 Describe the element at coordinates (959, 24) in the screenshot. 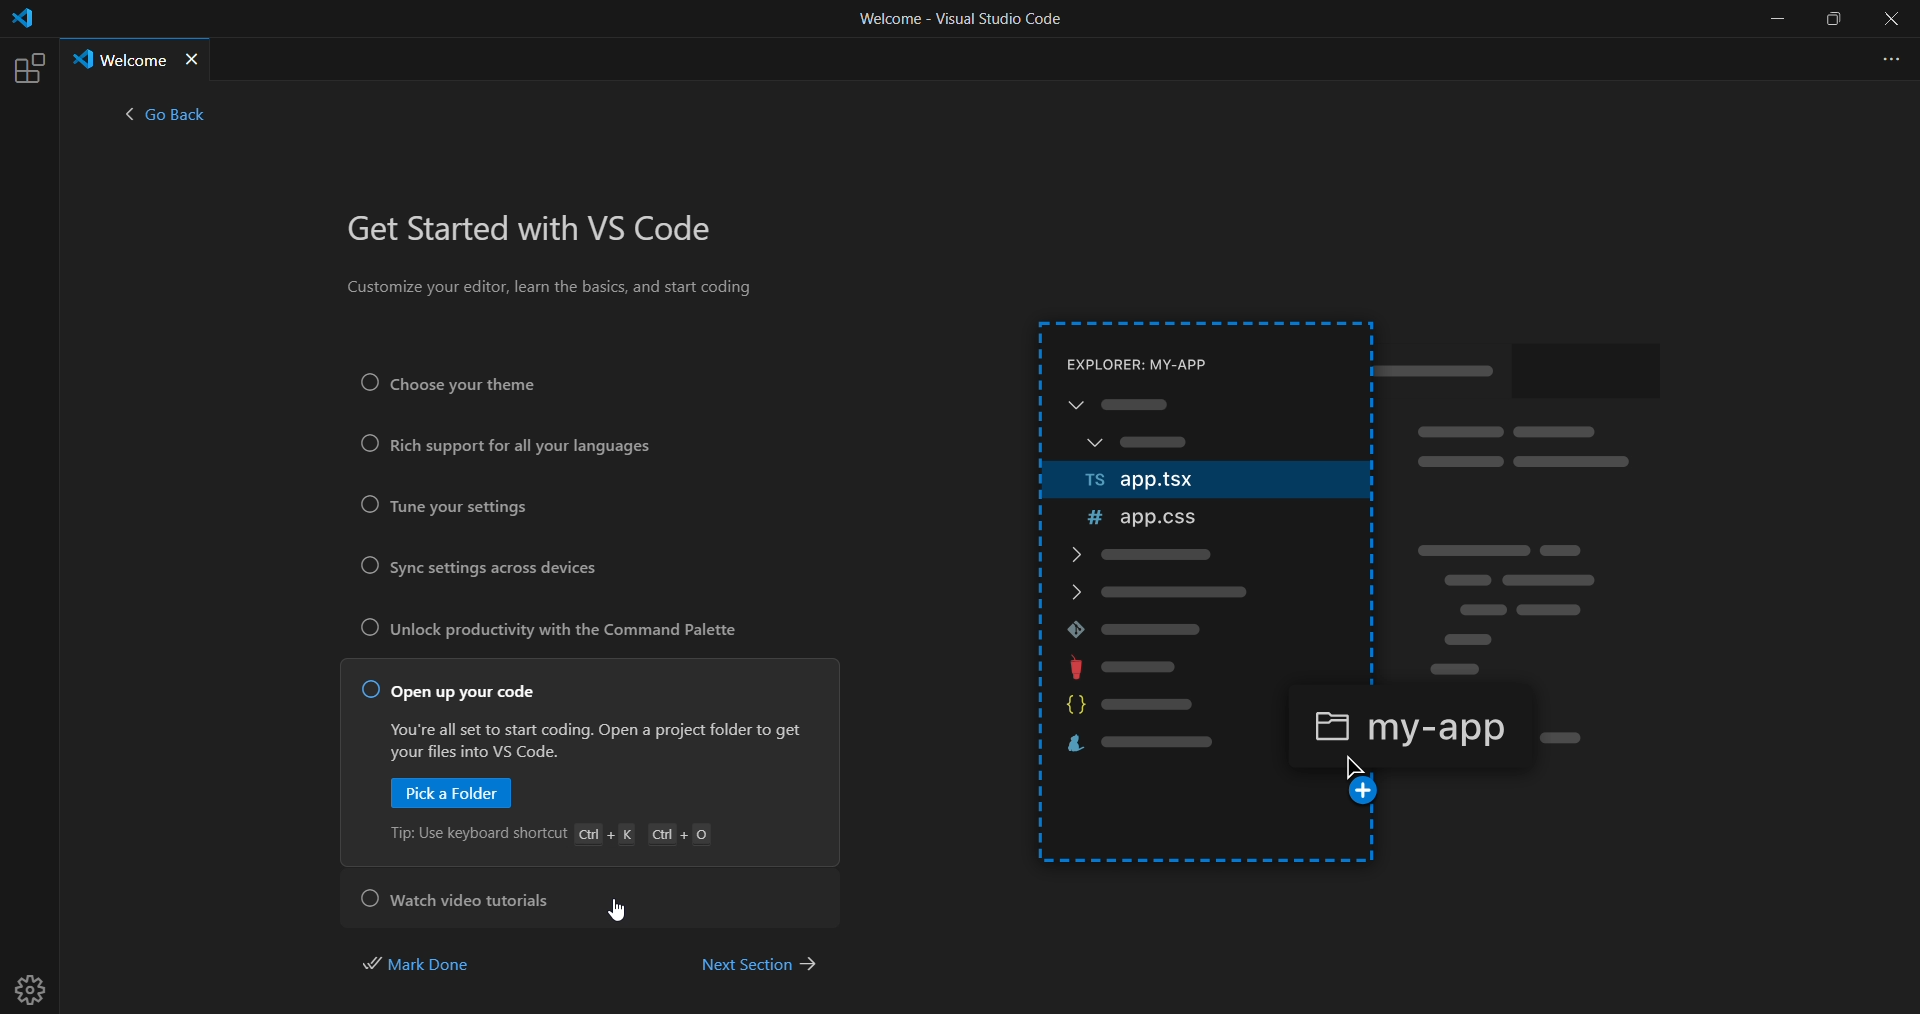

I see `Welcome - Visual Studio Code` at that location.